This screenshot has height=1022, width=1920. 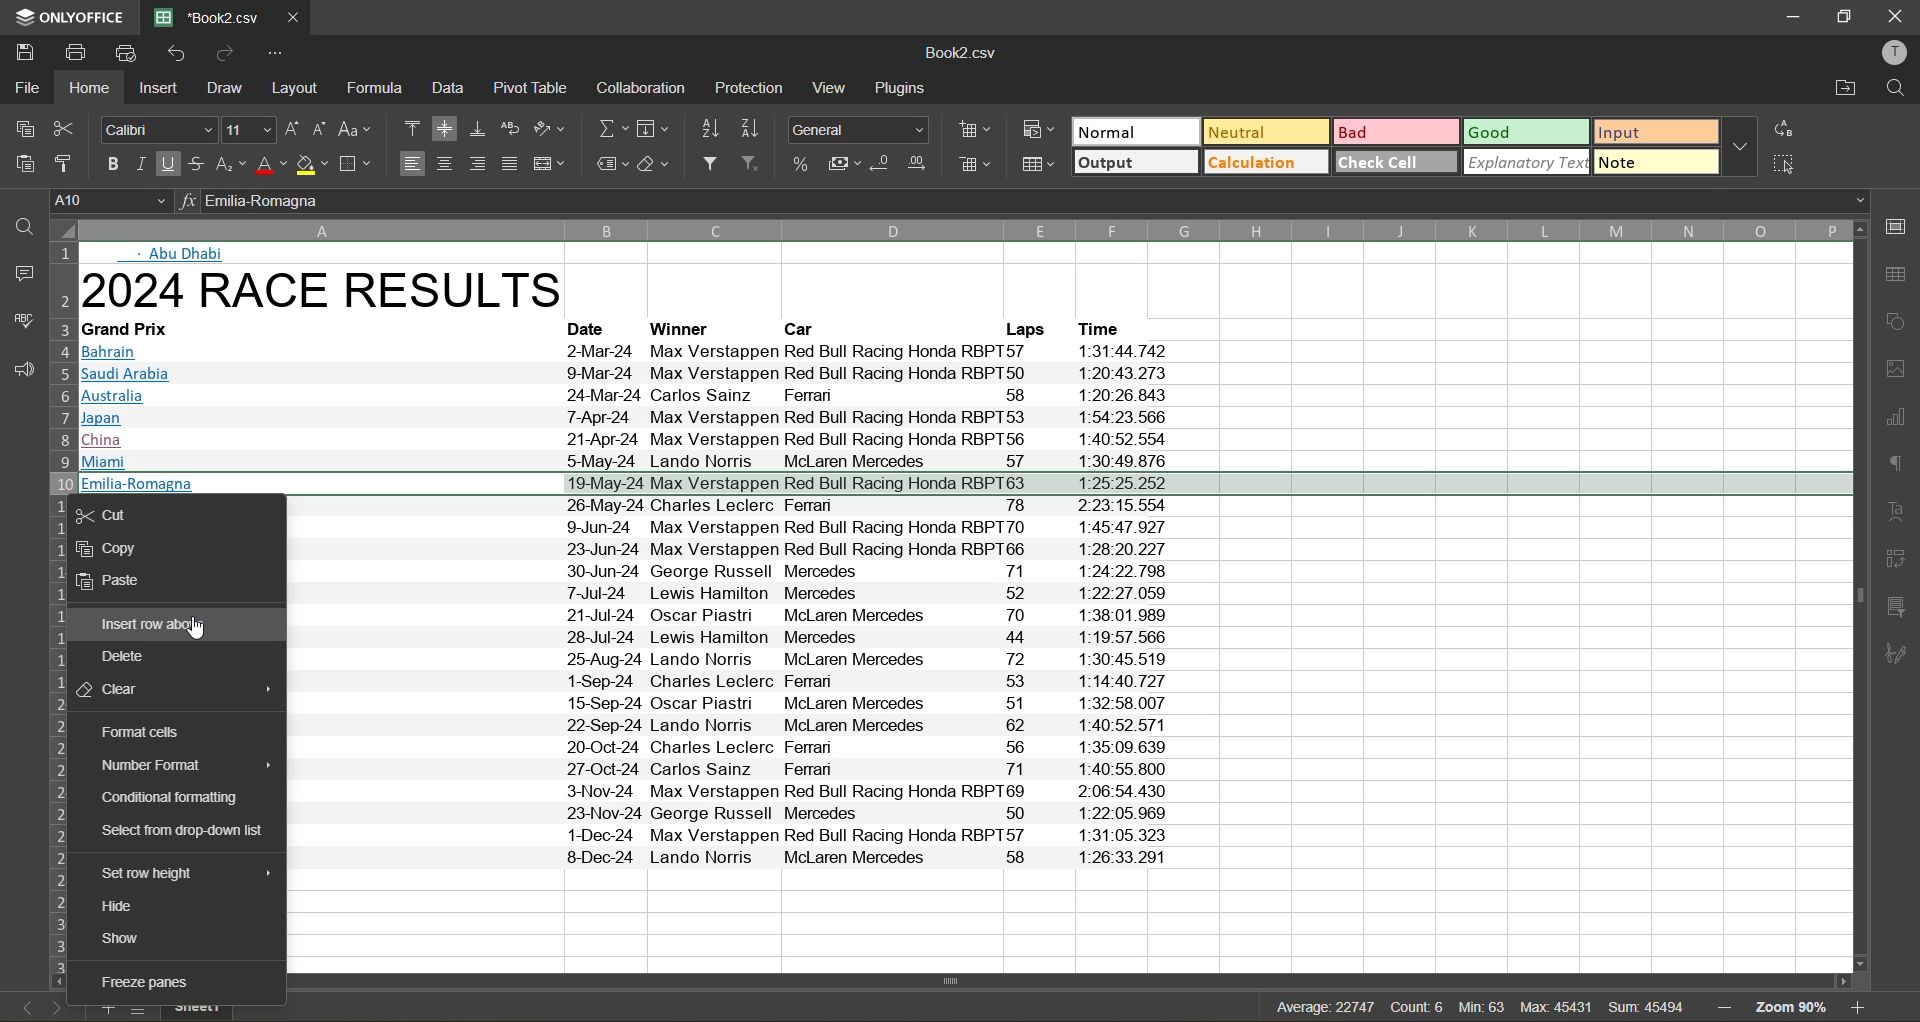 I want to click on Austria 30-Jun-24 George Russell Mercedes 71 1:24:22.798, so click(x=732, y=573).